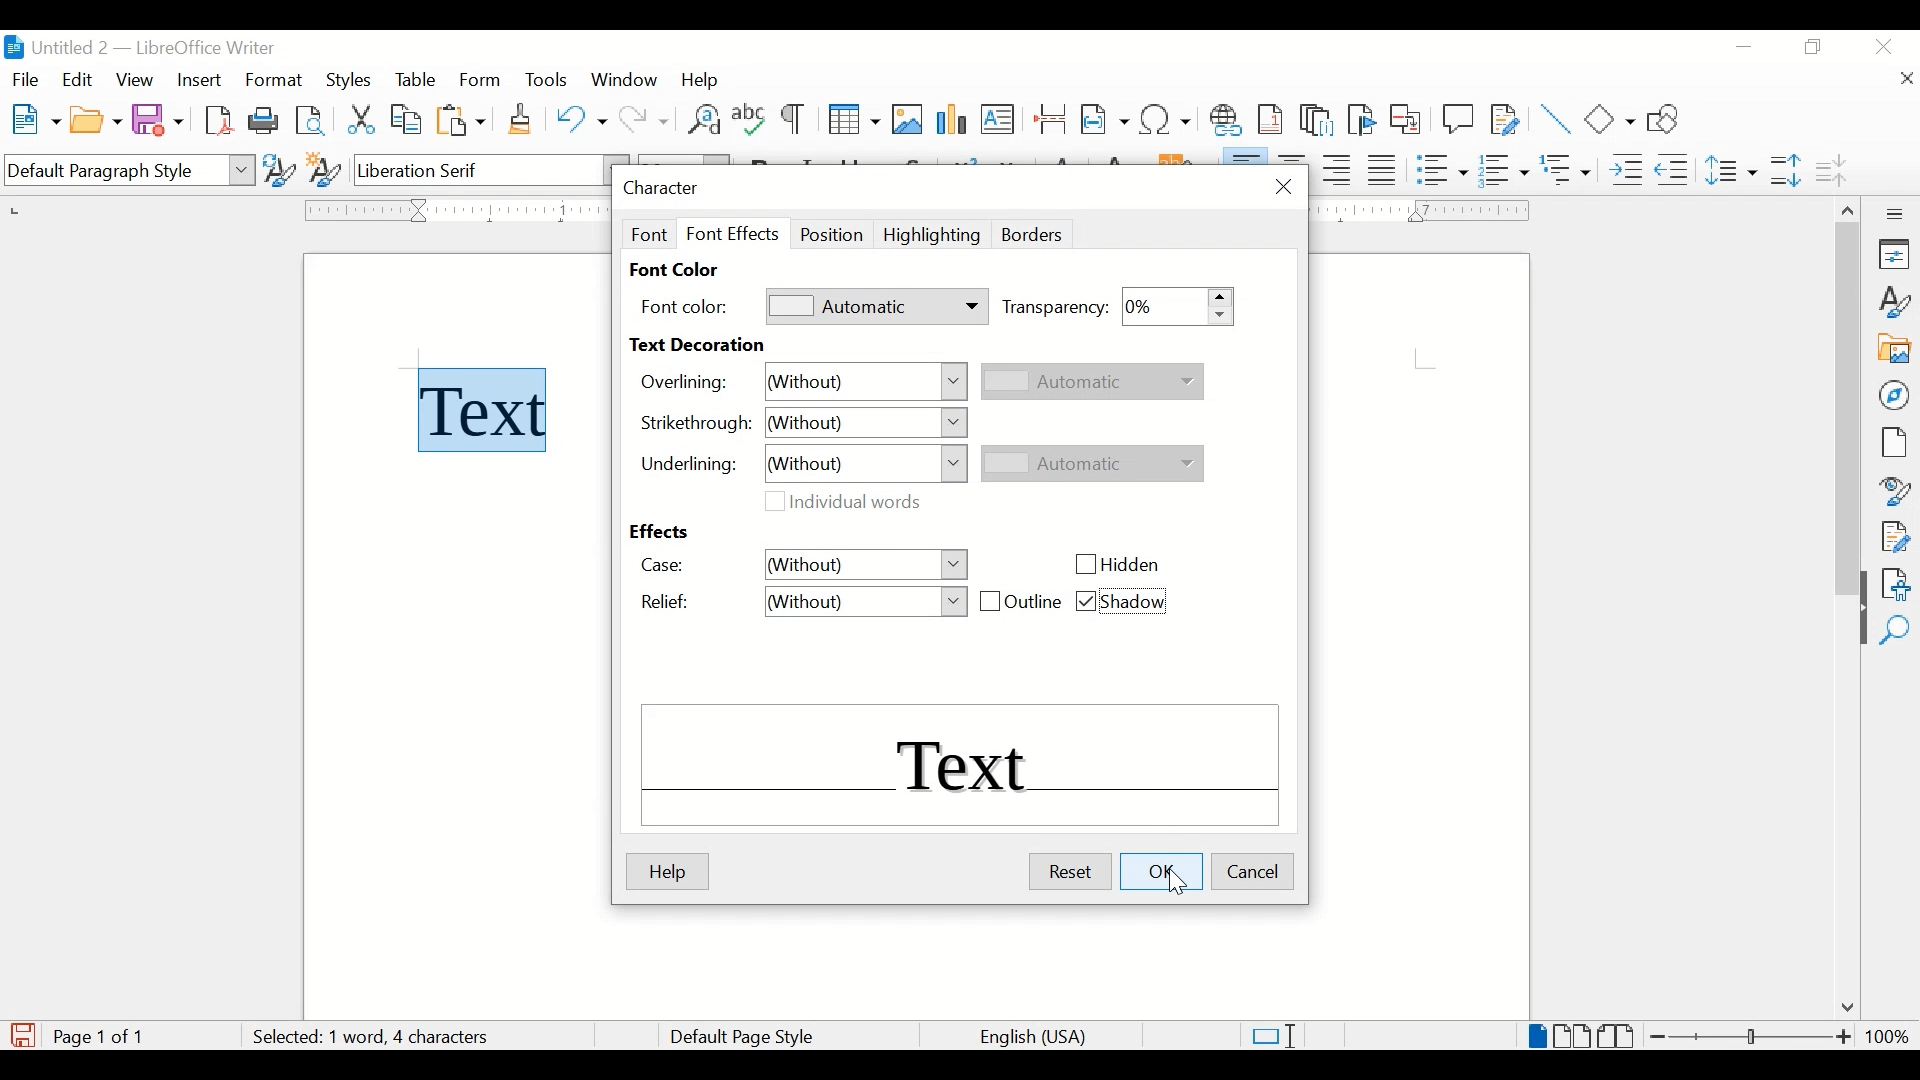 This screenshot has height=1080, width=1920. Describe the element at coordinates (1503, 169) in the screenshot. I see `toggle ordered list` at that location.